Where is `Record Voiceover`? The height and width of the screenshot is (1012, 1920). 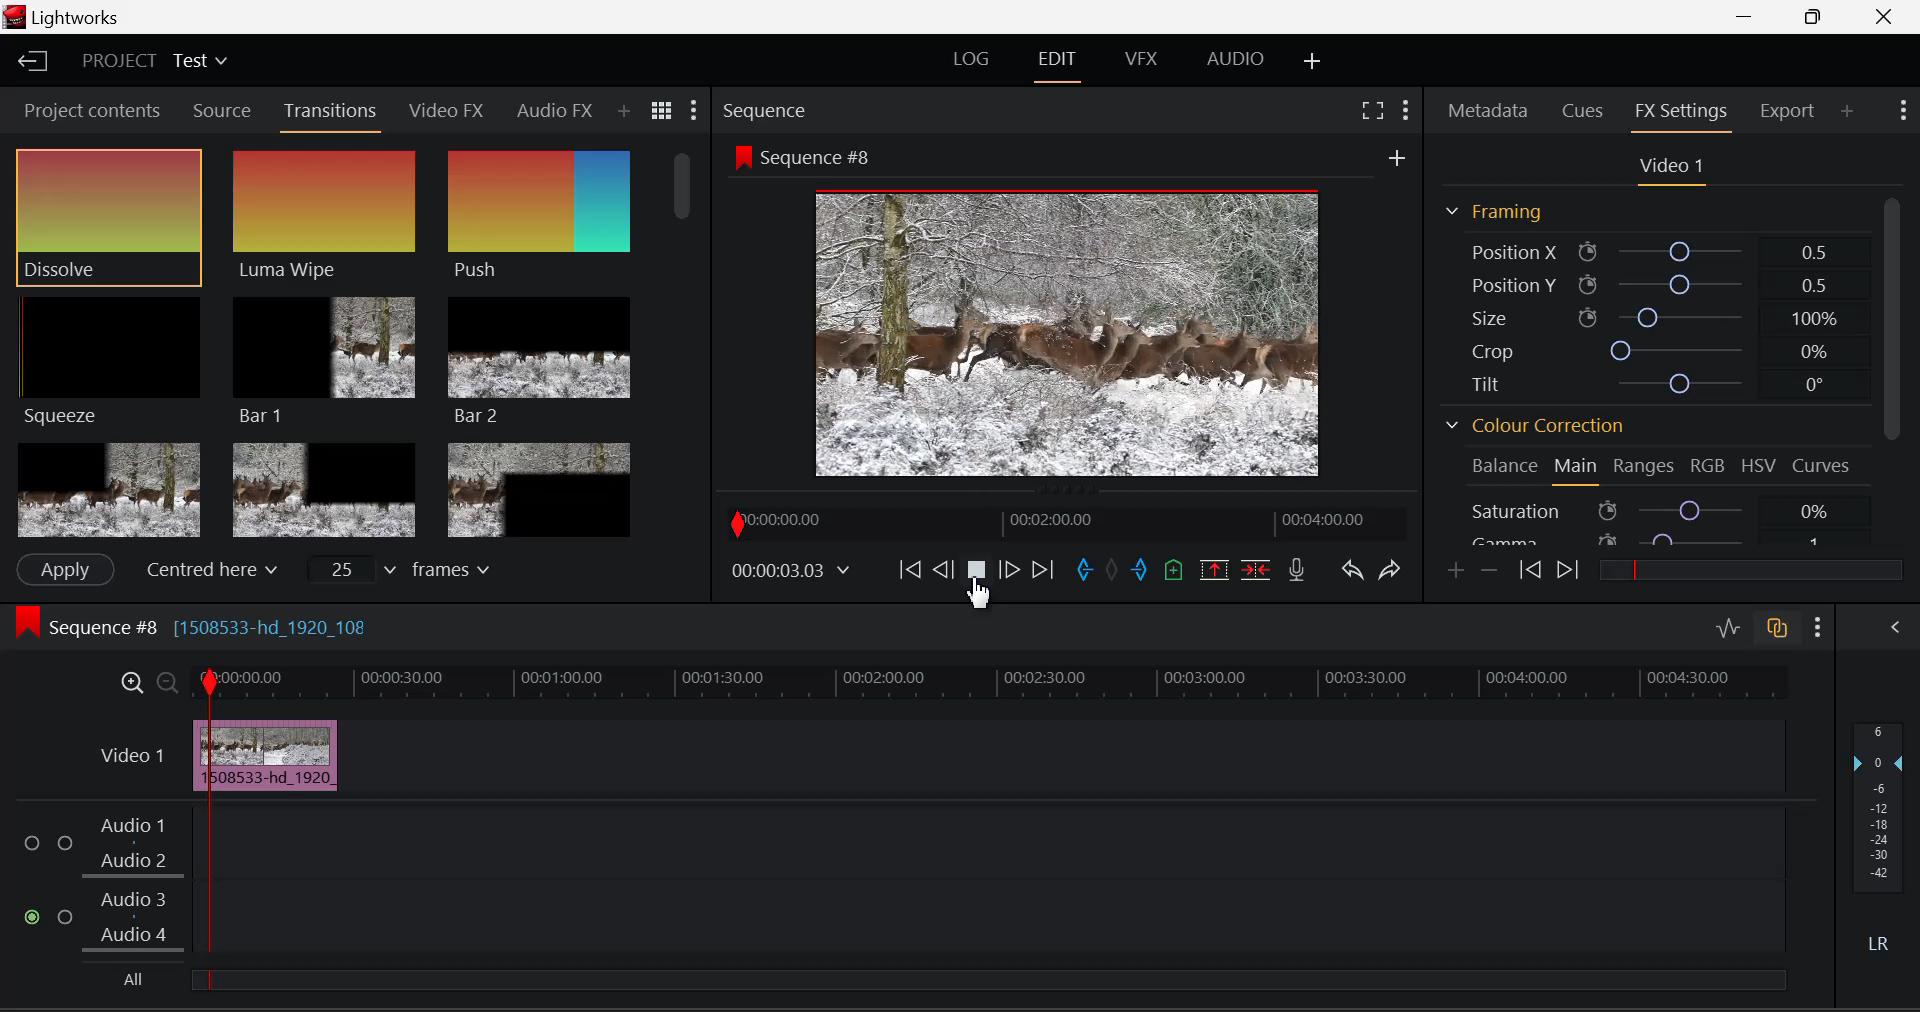 Record Voiceover is located at coordinates (1298, 570).